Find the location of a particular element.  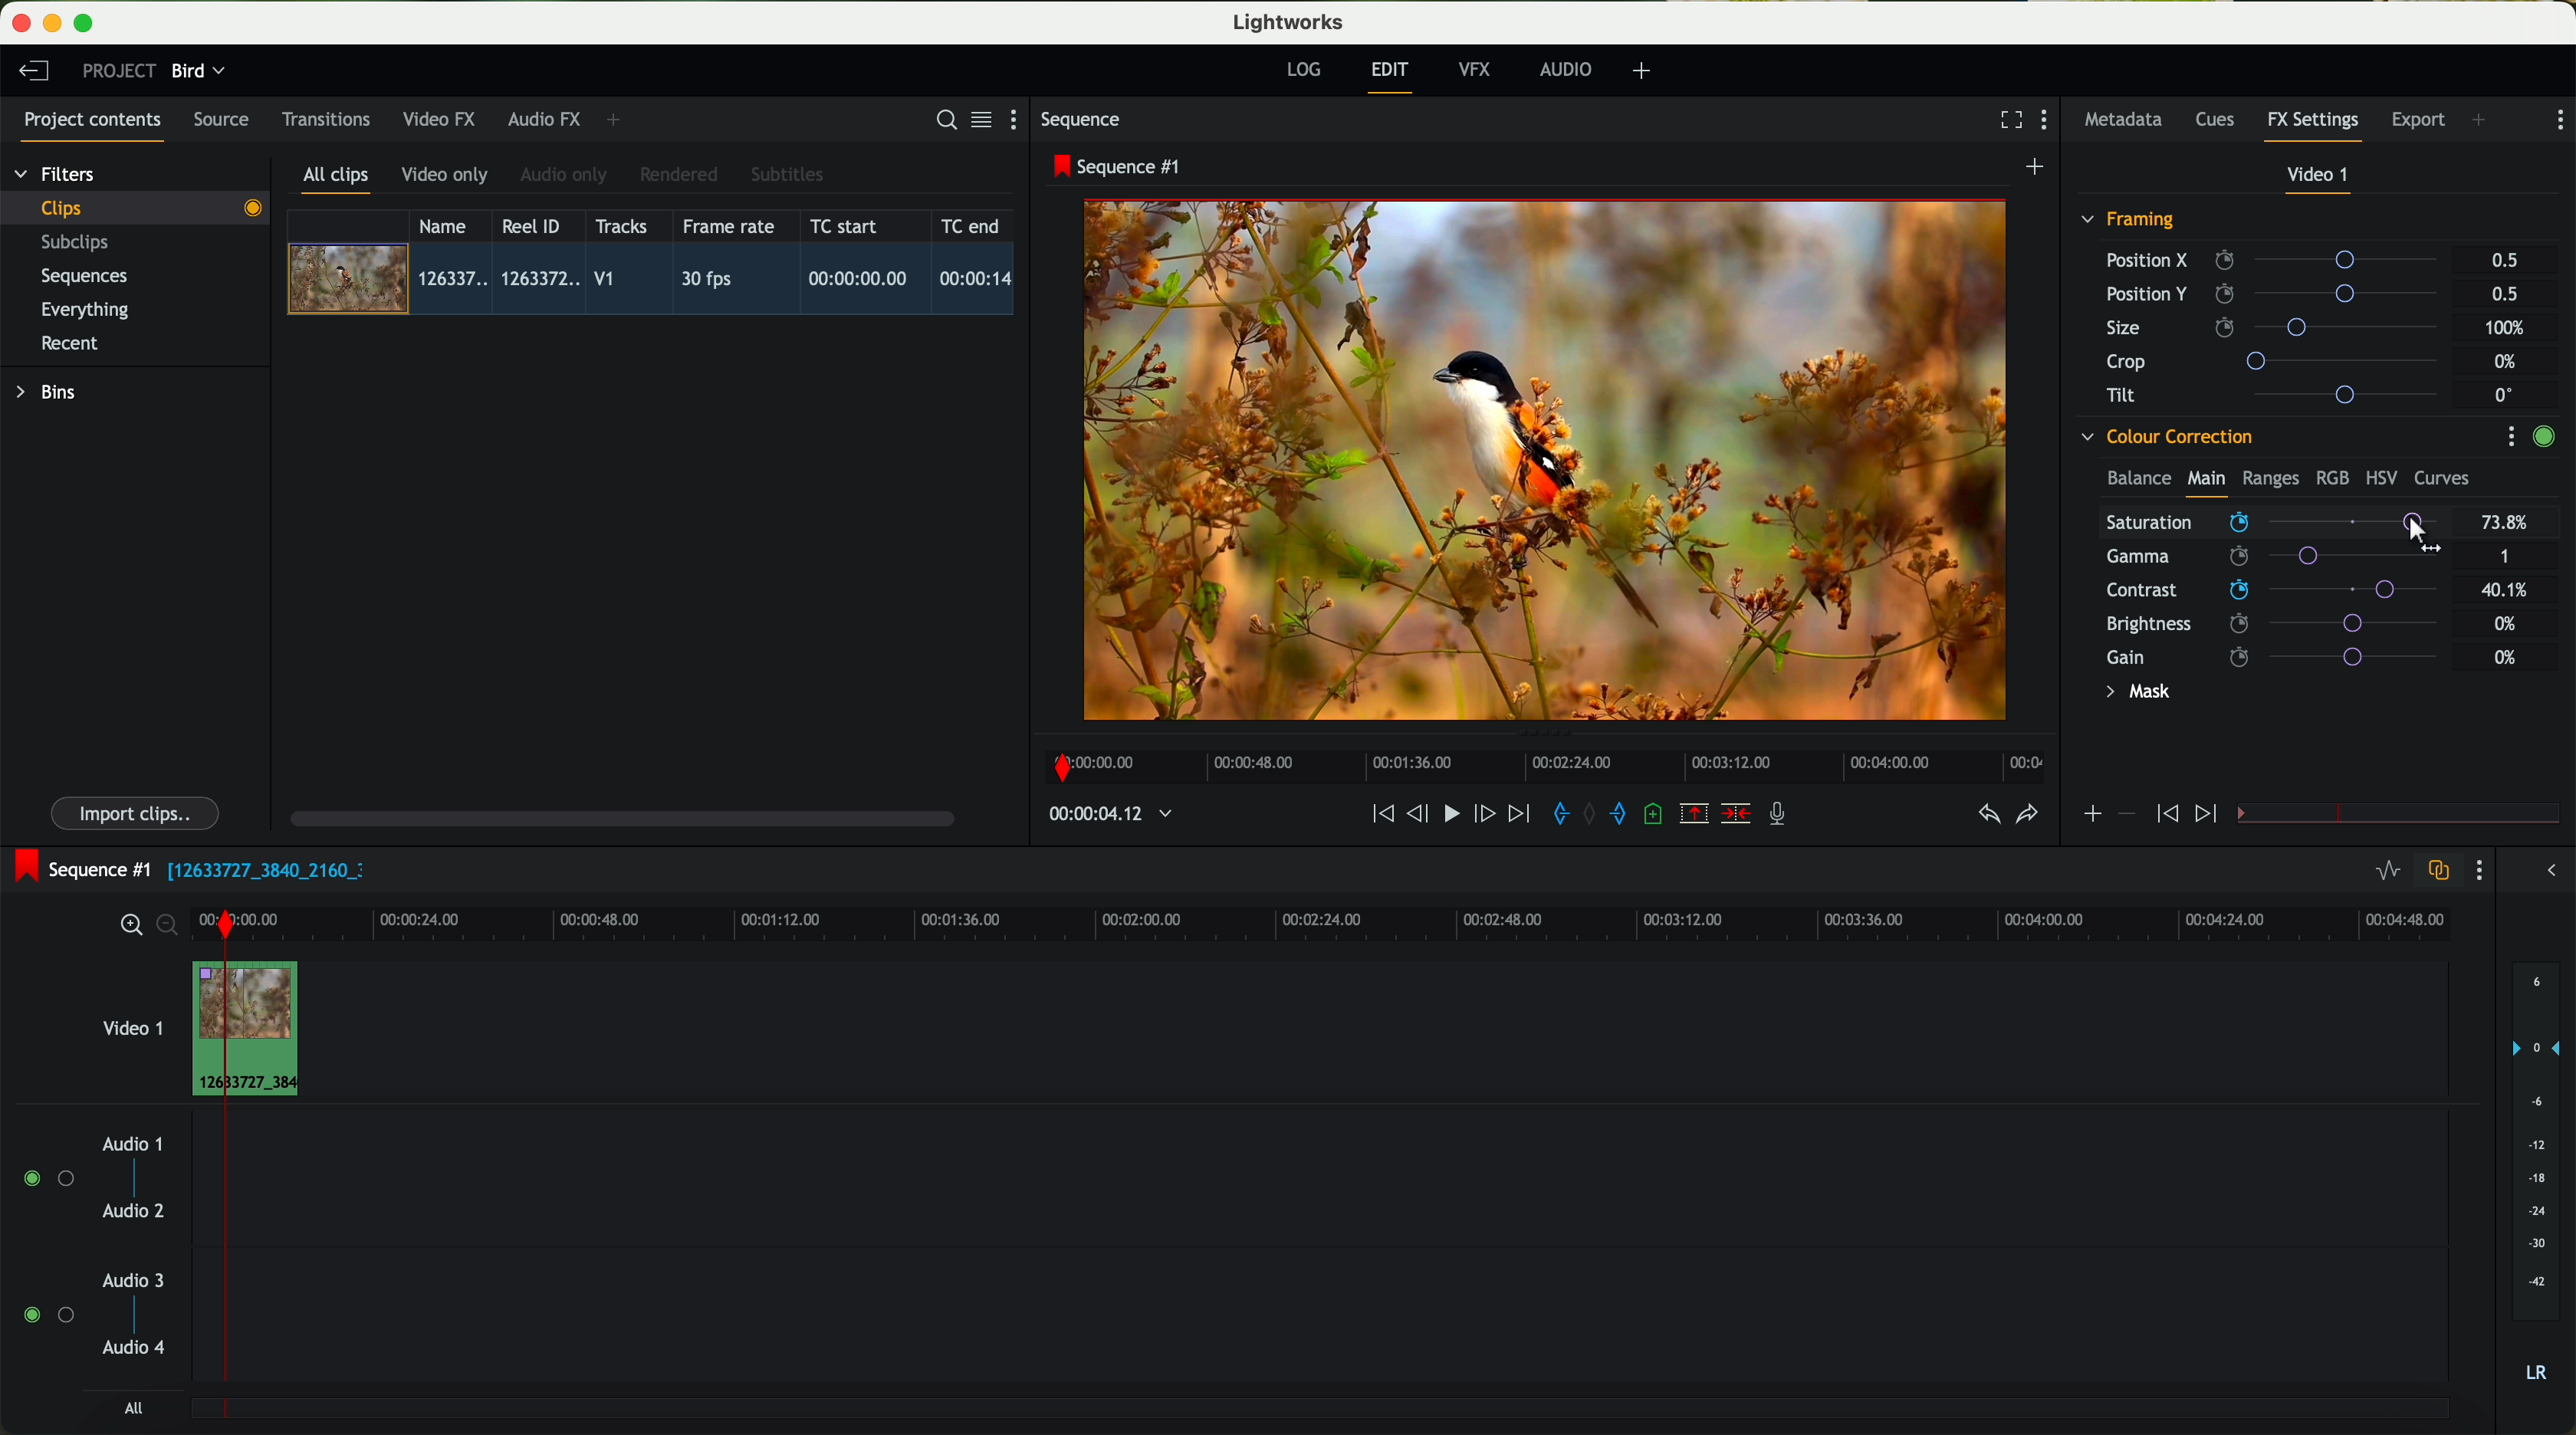

add panel is located at coordinates (618, 120).